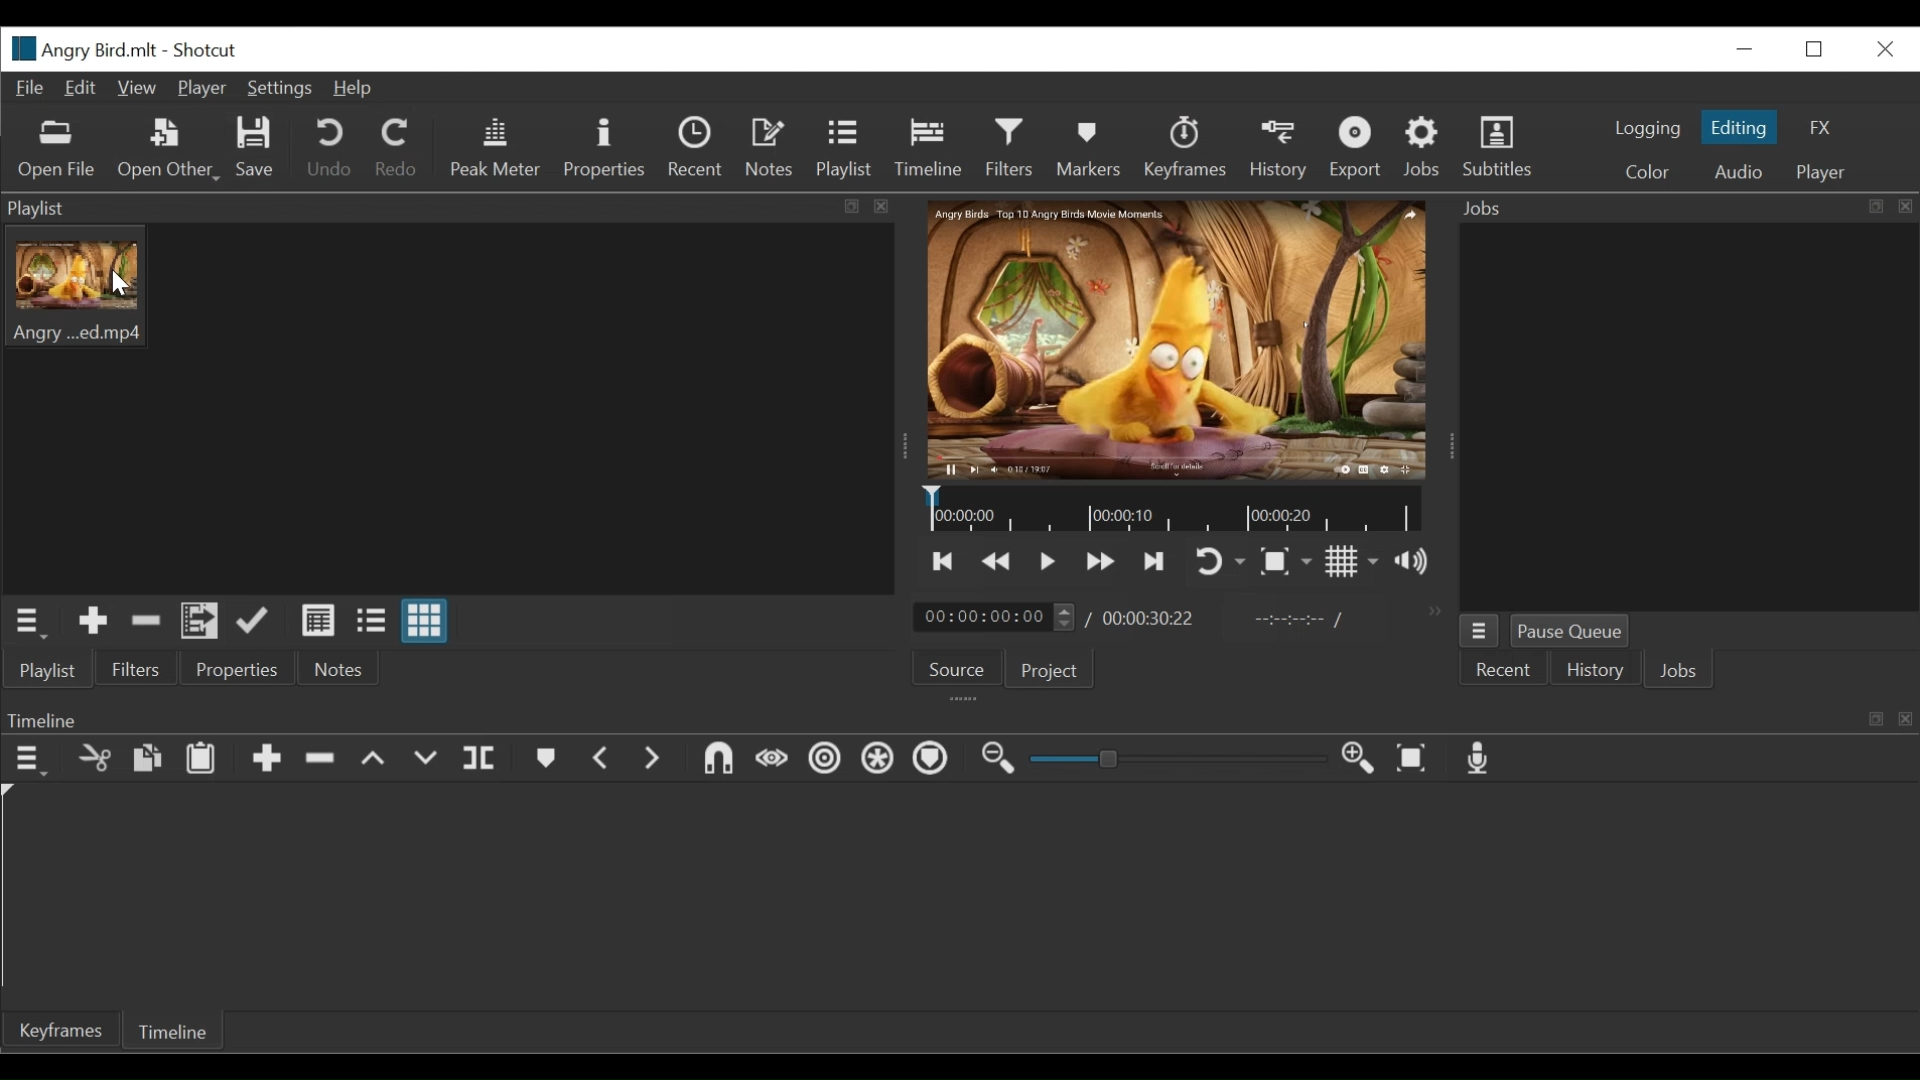 Image resolution: width=1920 pixels, height=1080 pixels. I want to click on Playlist menu, so click(27, 622).